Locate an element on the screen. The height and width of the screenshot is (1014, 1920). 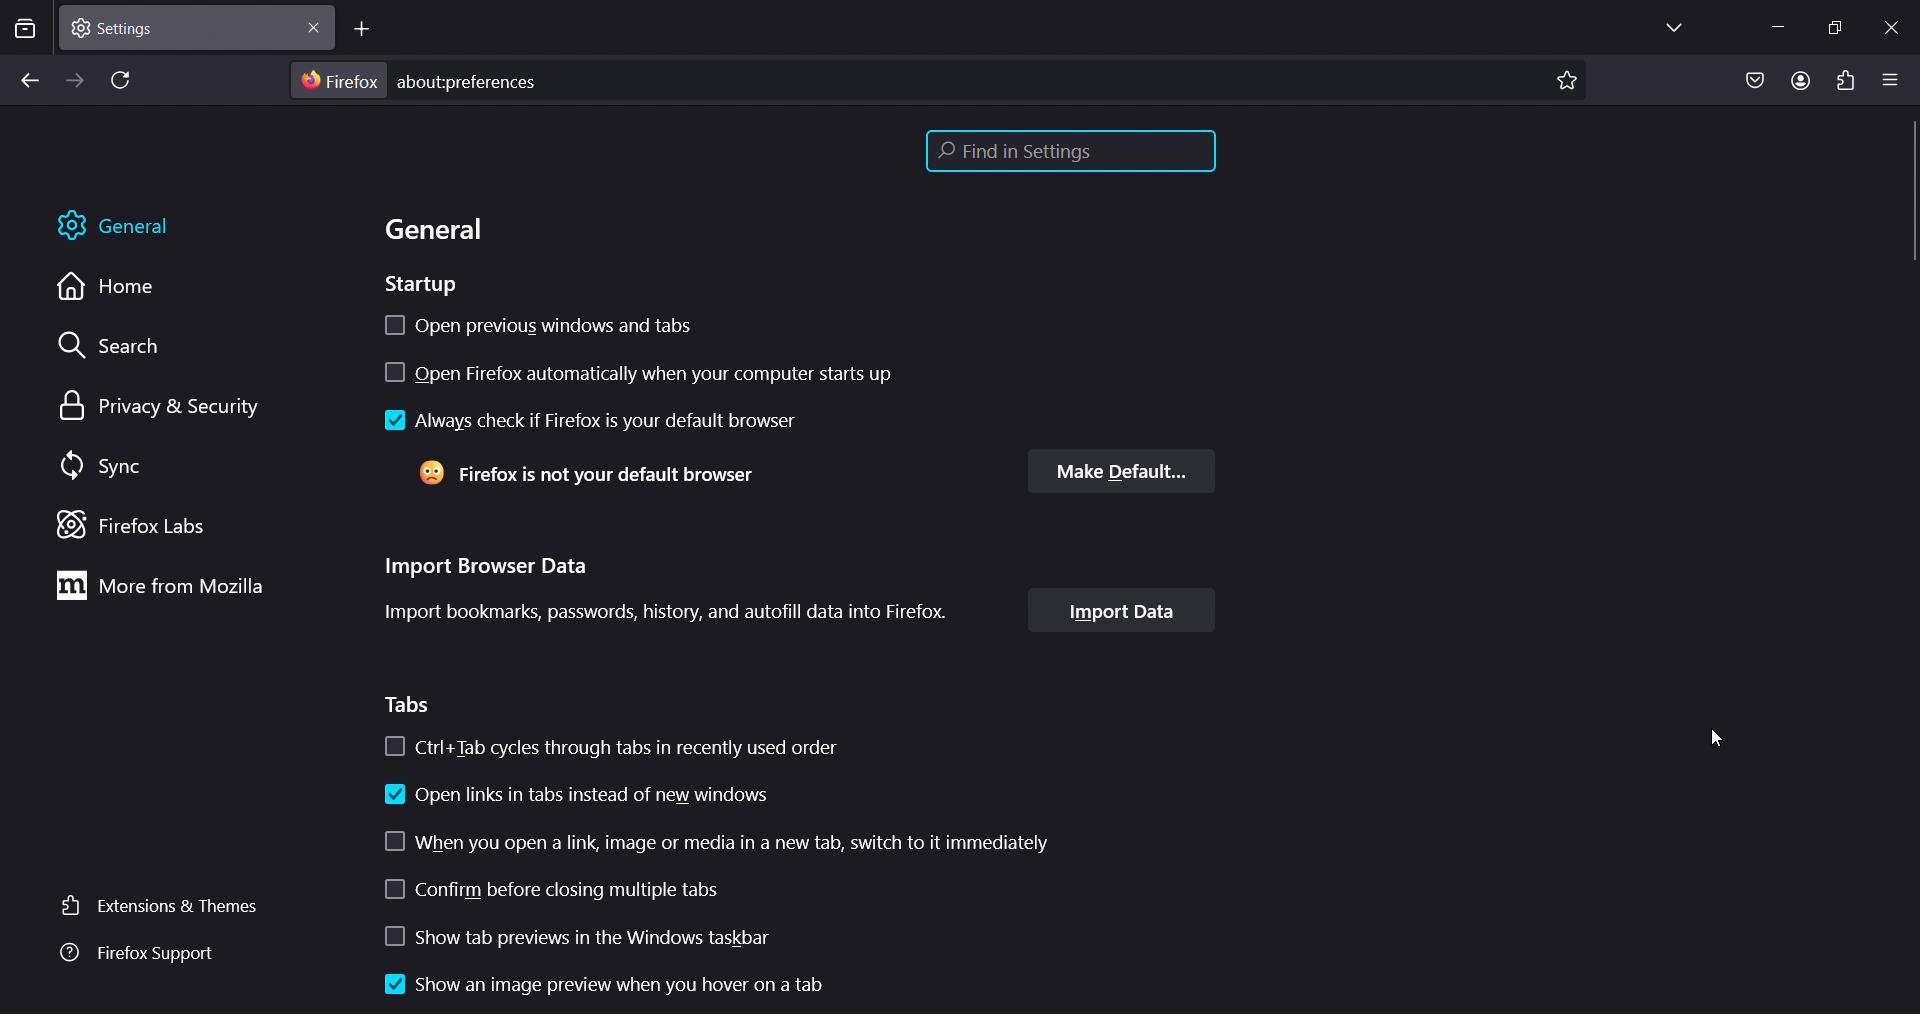
confirm before closing multiple tabs is located at coordinates (555, 890).